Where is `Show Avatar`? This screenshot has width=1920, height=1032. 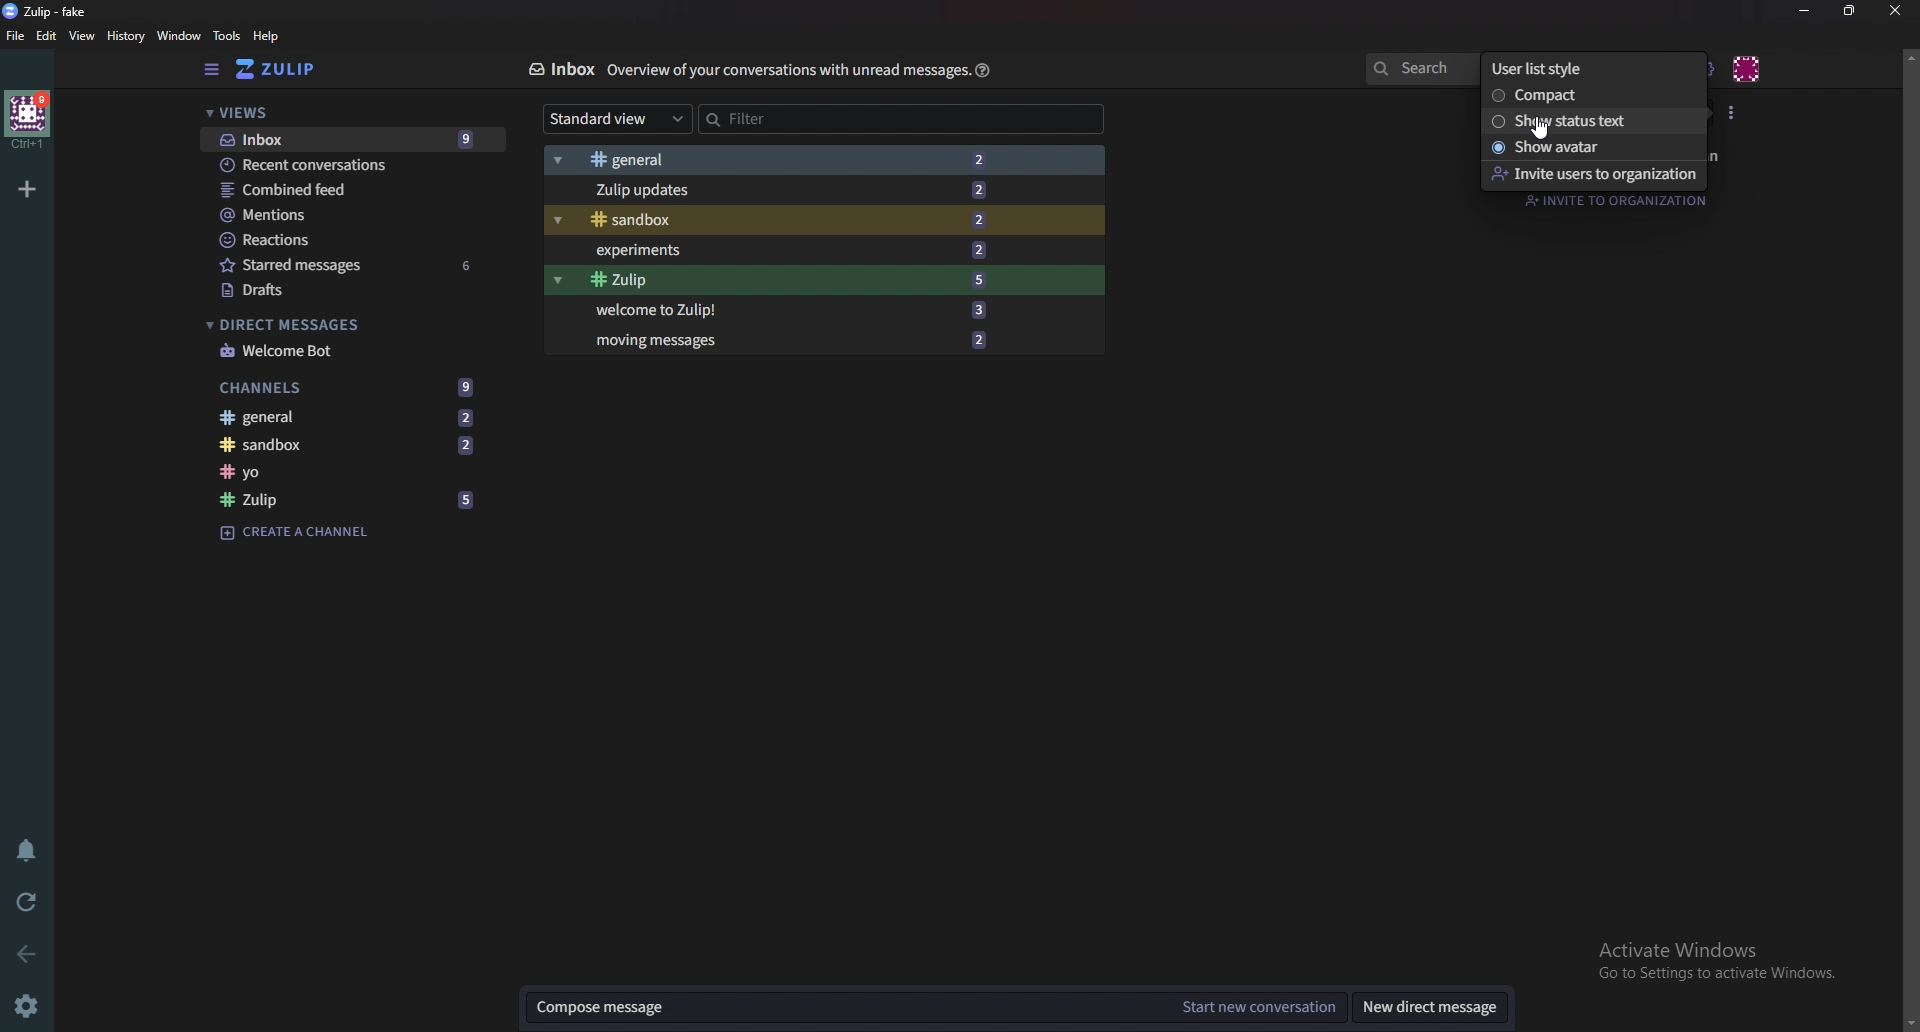
Show Avatar is located at coordinates (1584, 147).